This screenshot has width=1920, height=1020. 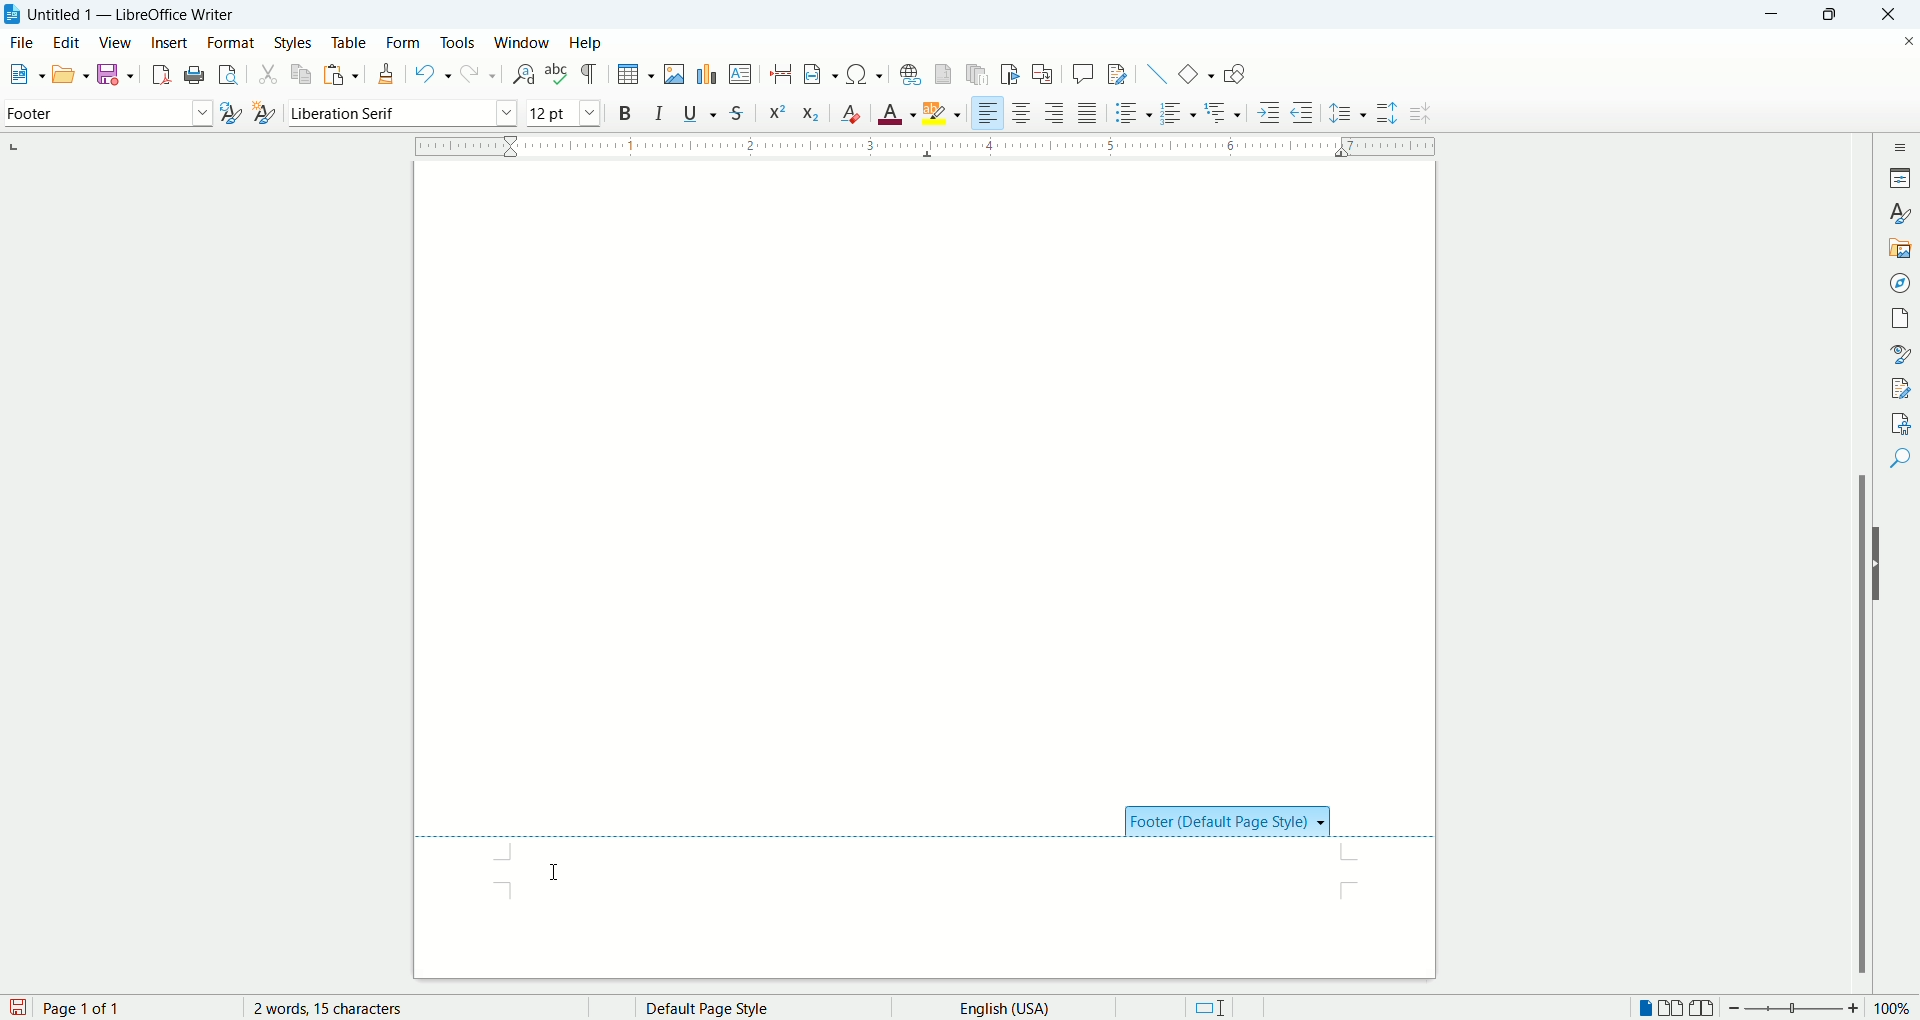 I want to click on clone formatting, so click(x=389, y=75).